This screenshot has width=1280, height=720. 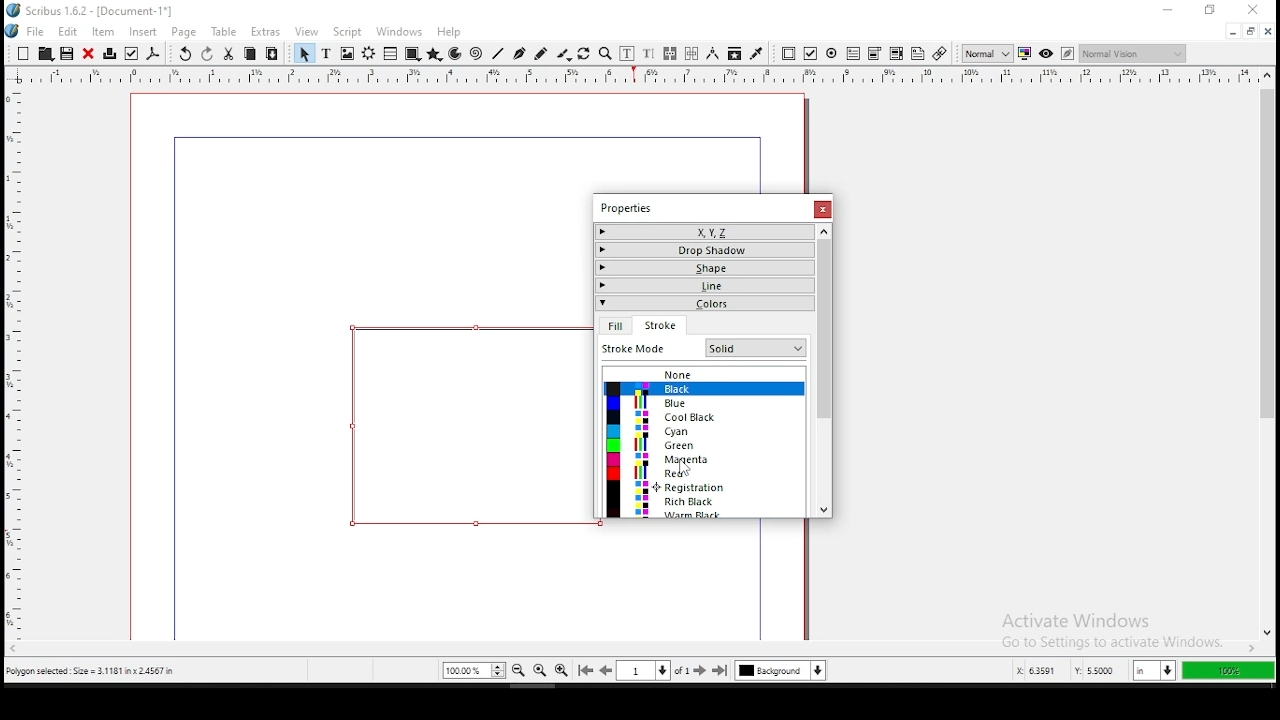 I want to click on measurement, so click(x=713, y=54).